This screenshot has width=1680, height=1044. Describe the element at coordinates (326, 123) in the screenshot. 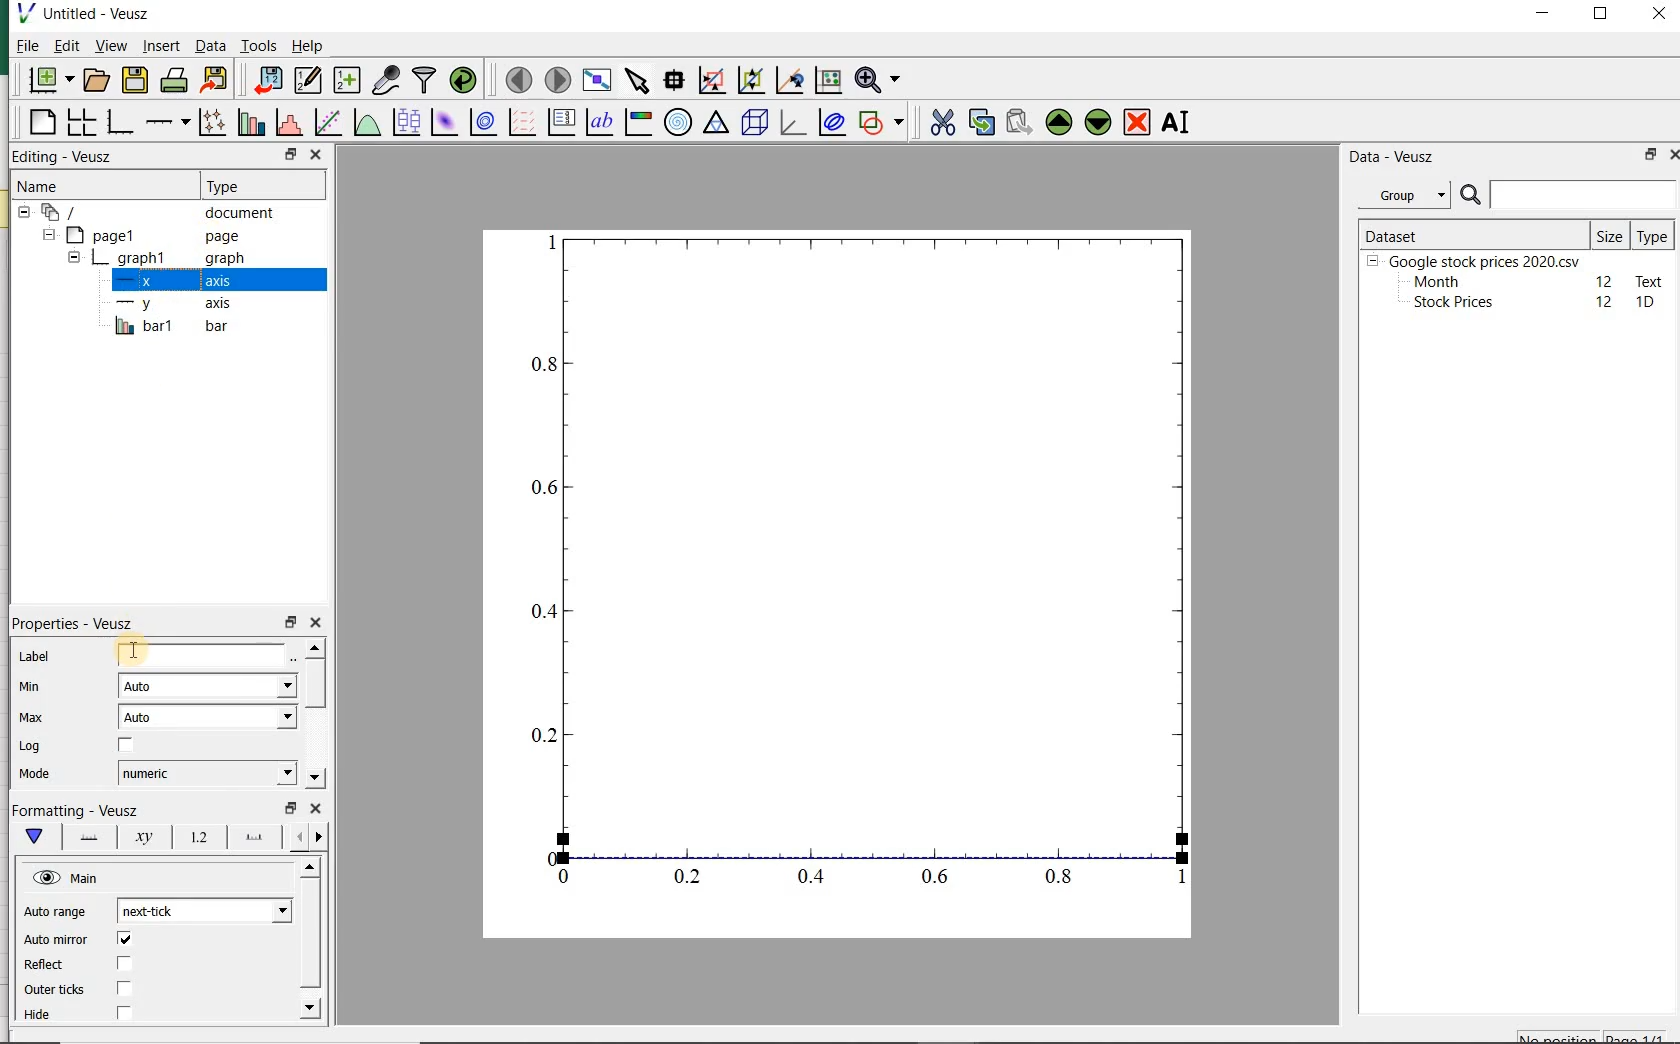

I see `fit a function to data` at that location.